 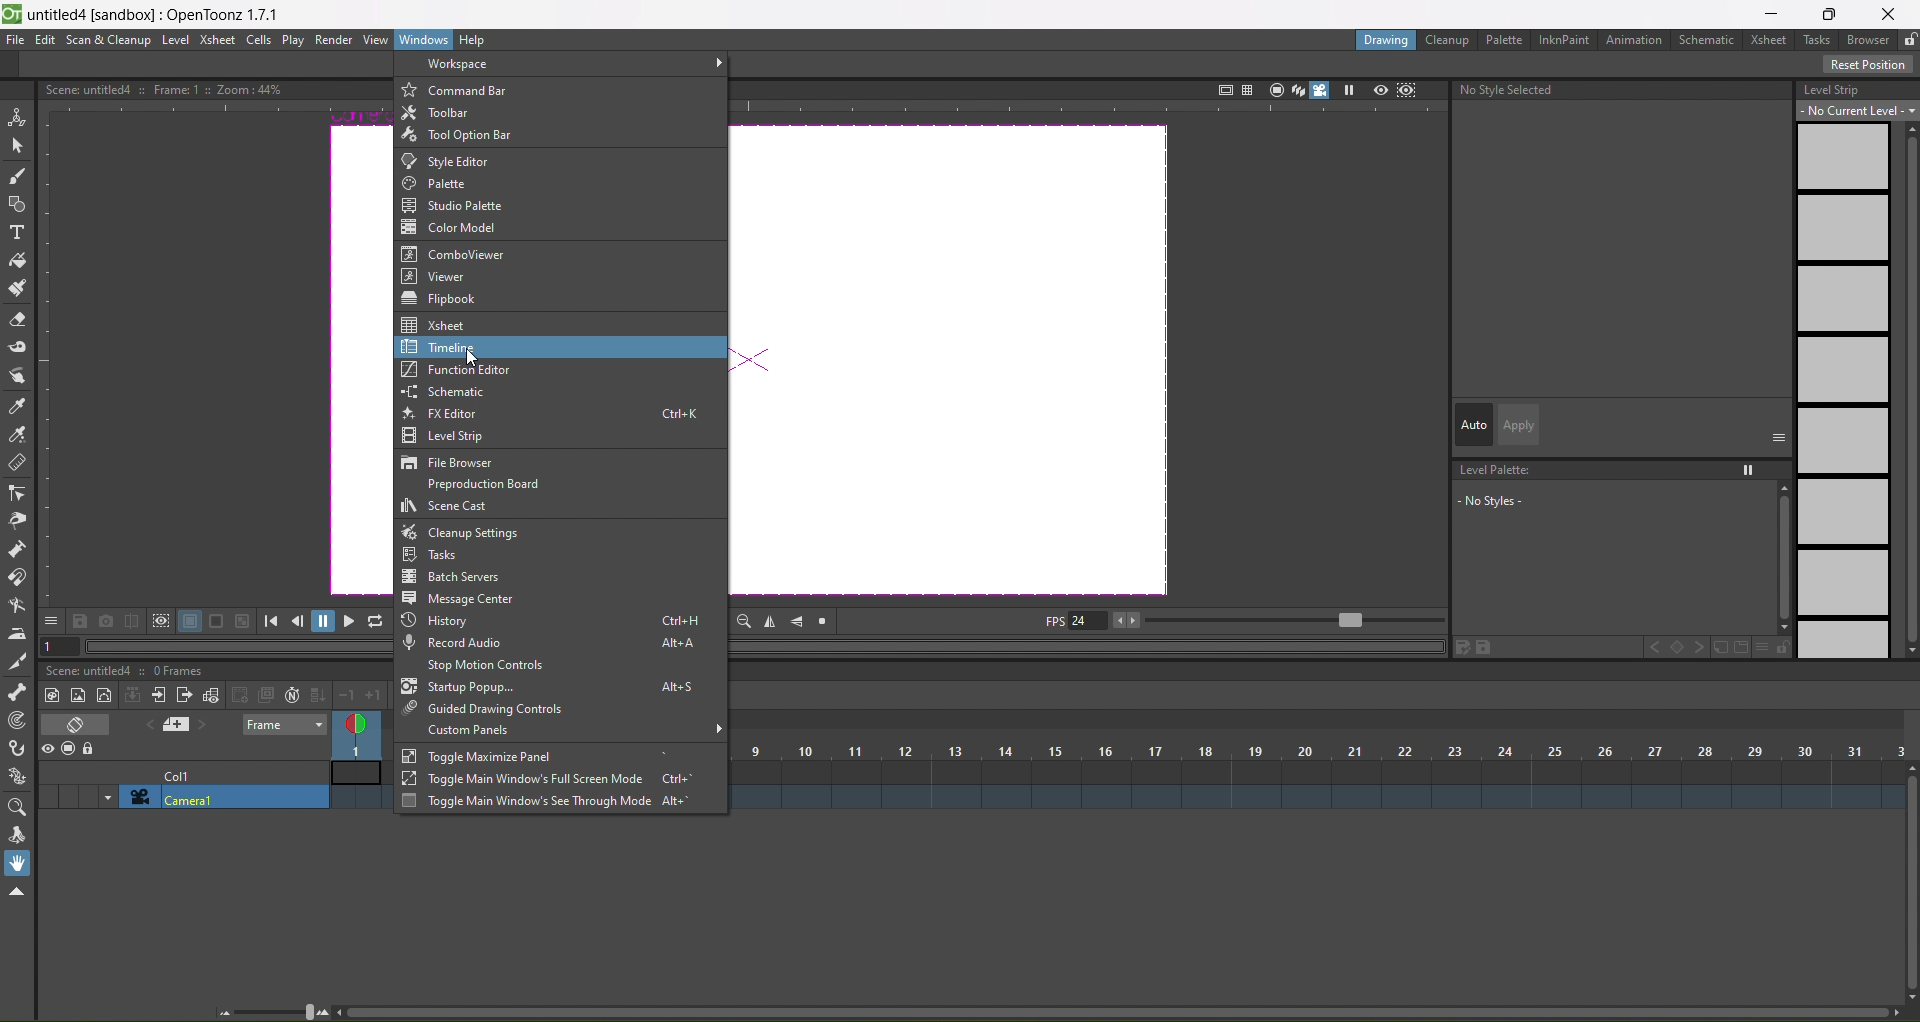 I want to click on apply, so click(x=1518, y=425).